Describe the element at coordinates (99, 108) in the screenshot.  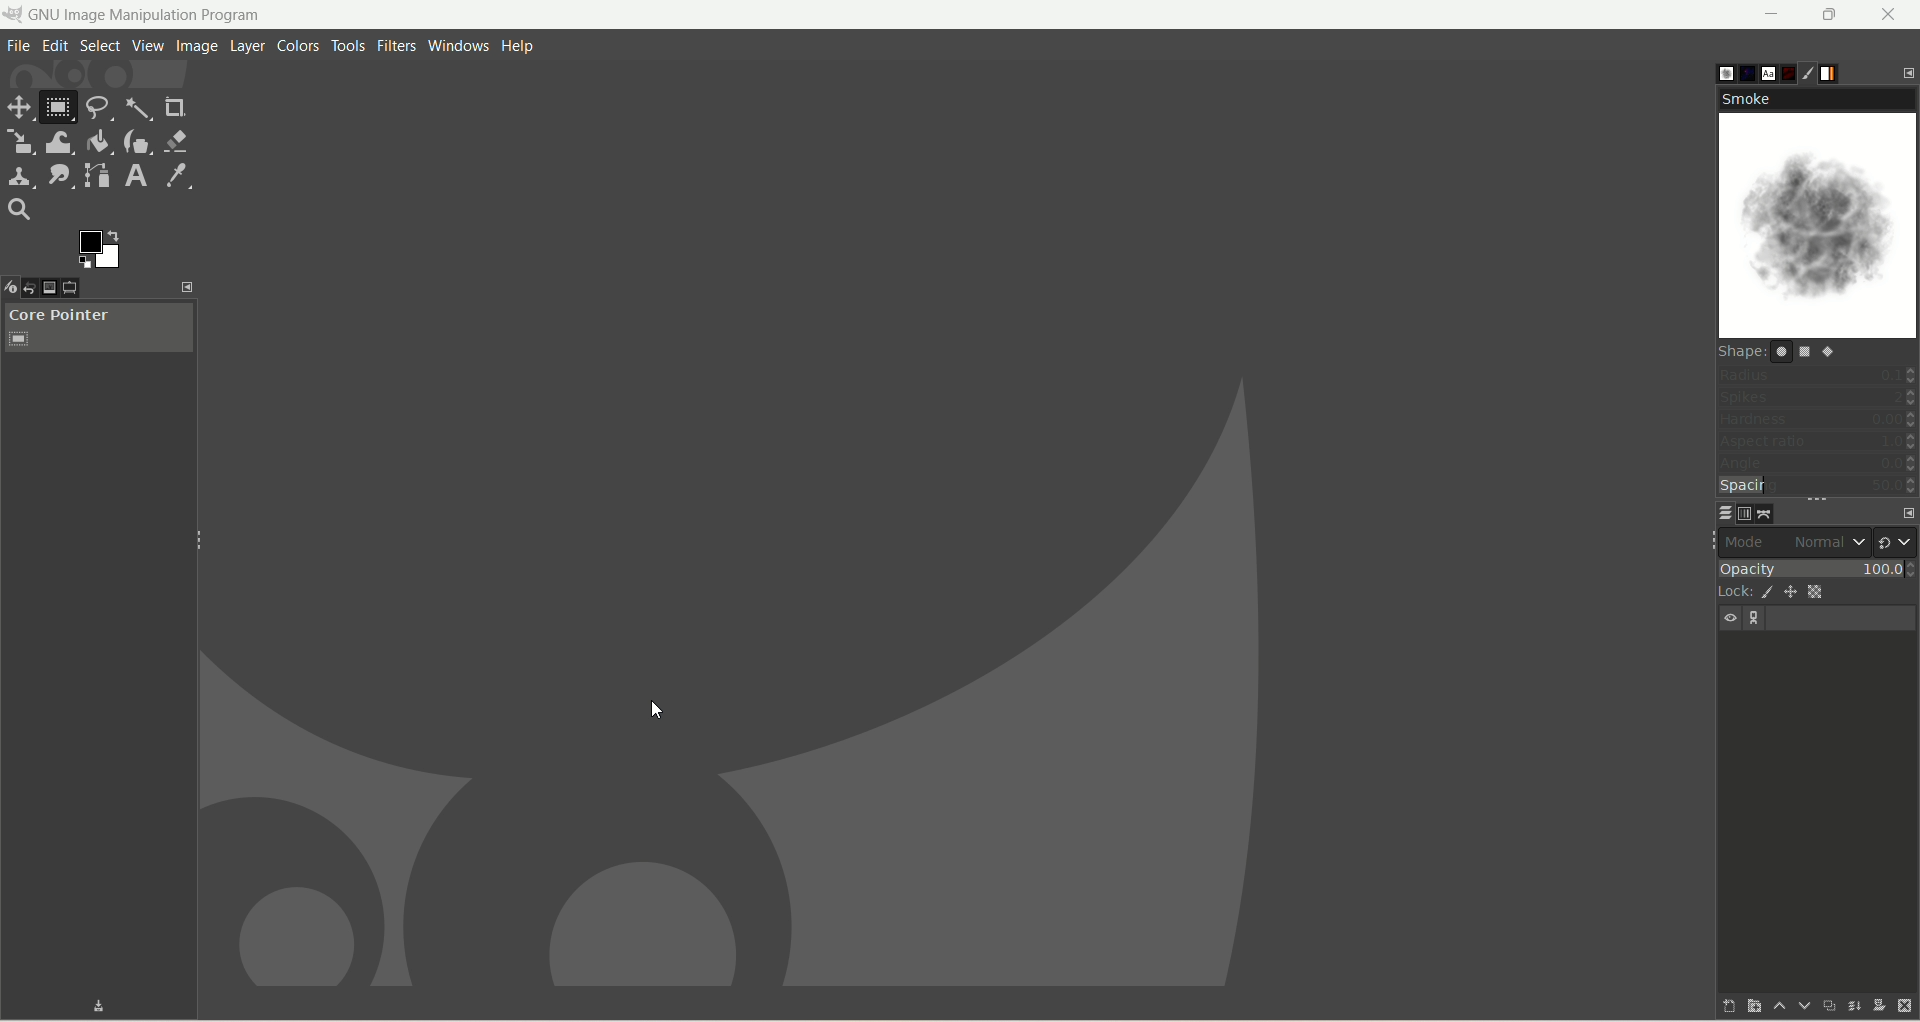
I see `free select tool` at that location.